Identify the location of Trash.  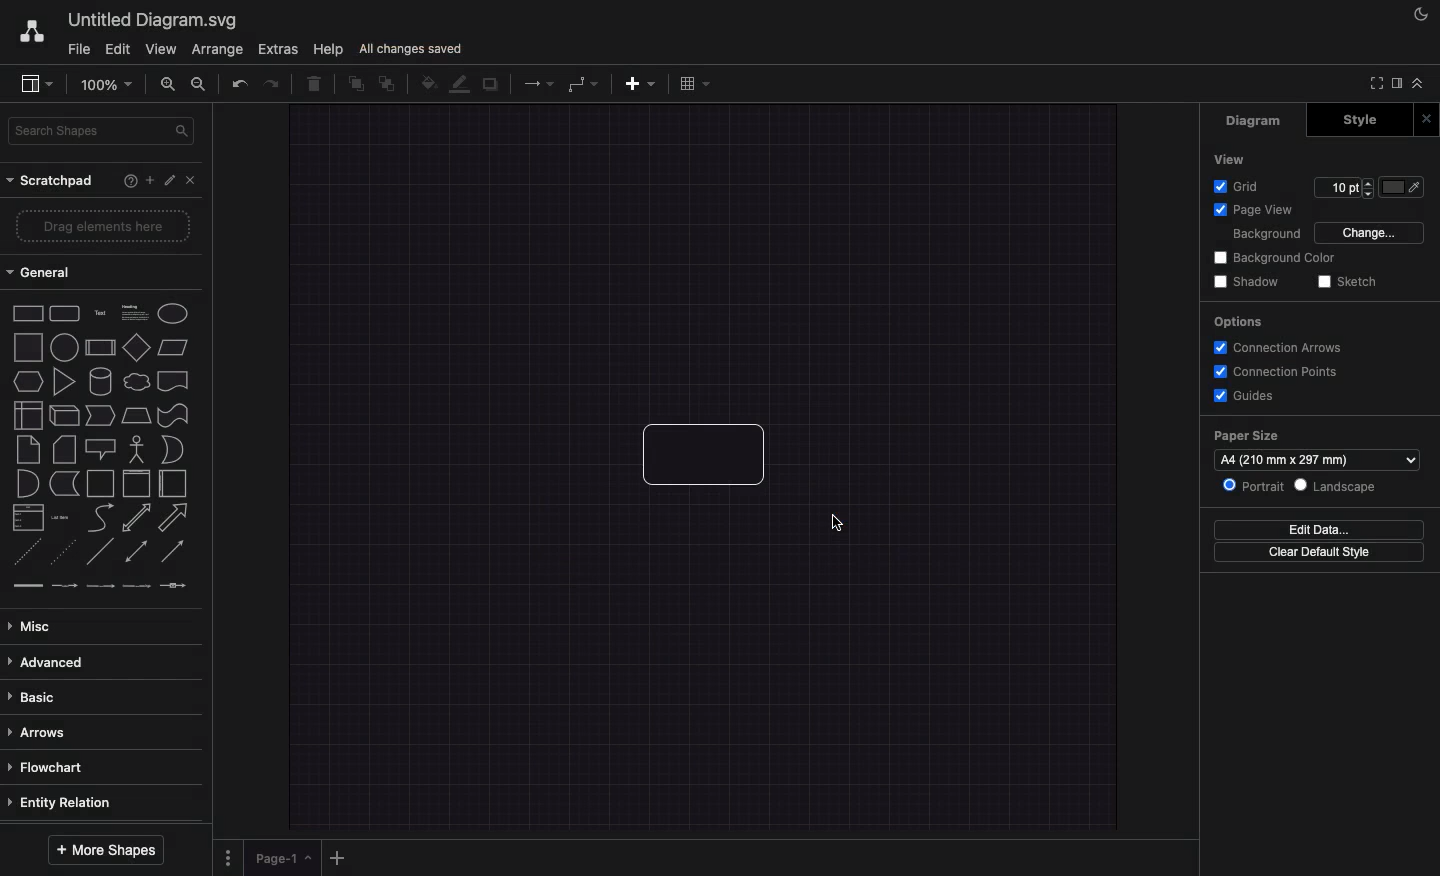
(314, 85).